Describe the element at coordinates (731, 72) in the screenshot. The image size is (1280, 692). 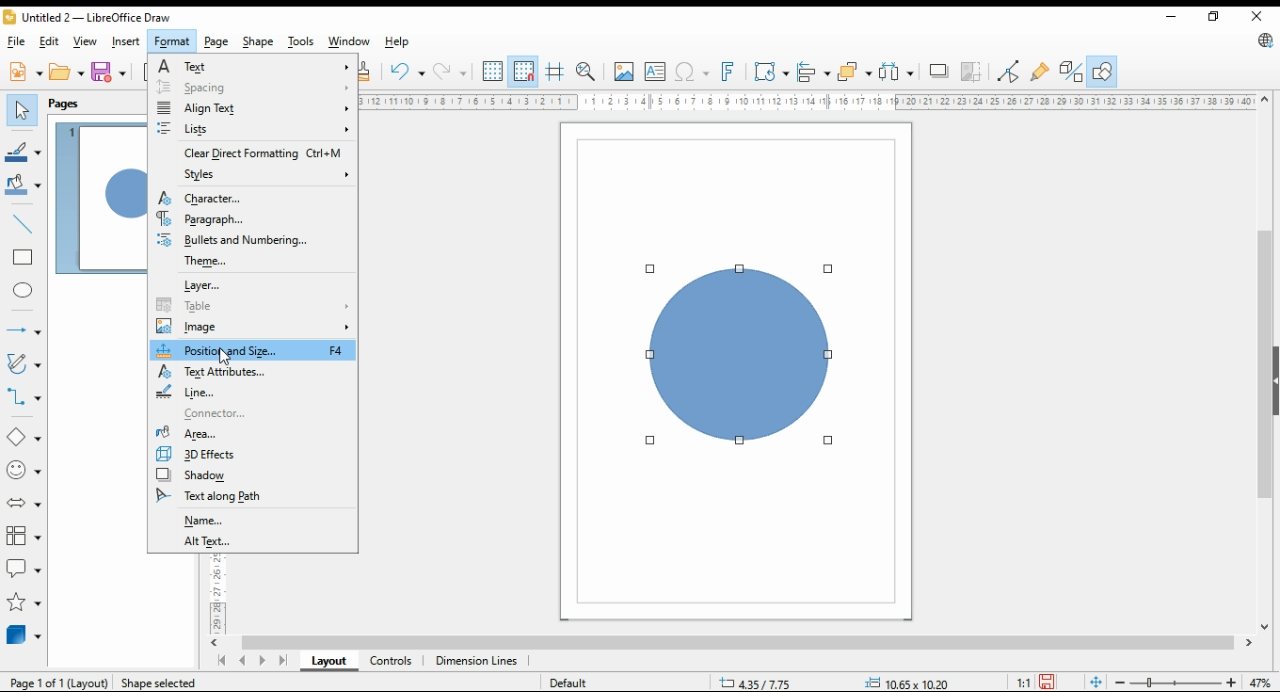
I see `insert fontwork text` at that location.